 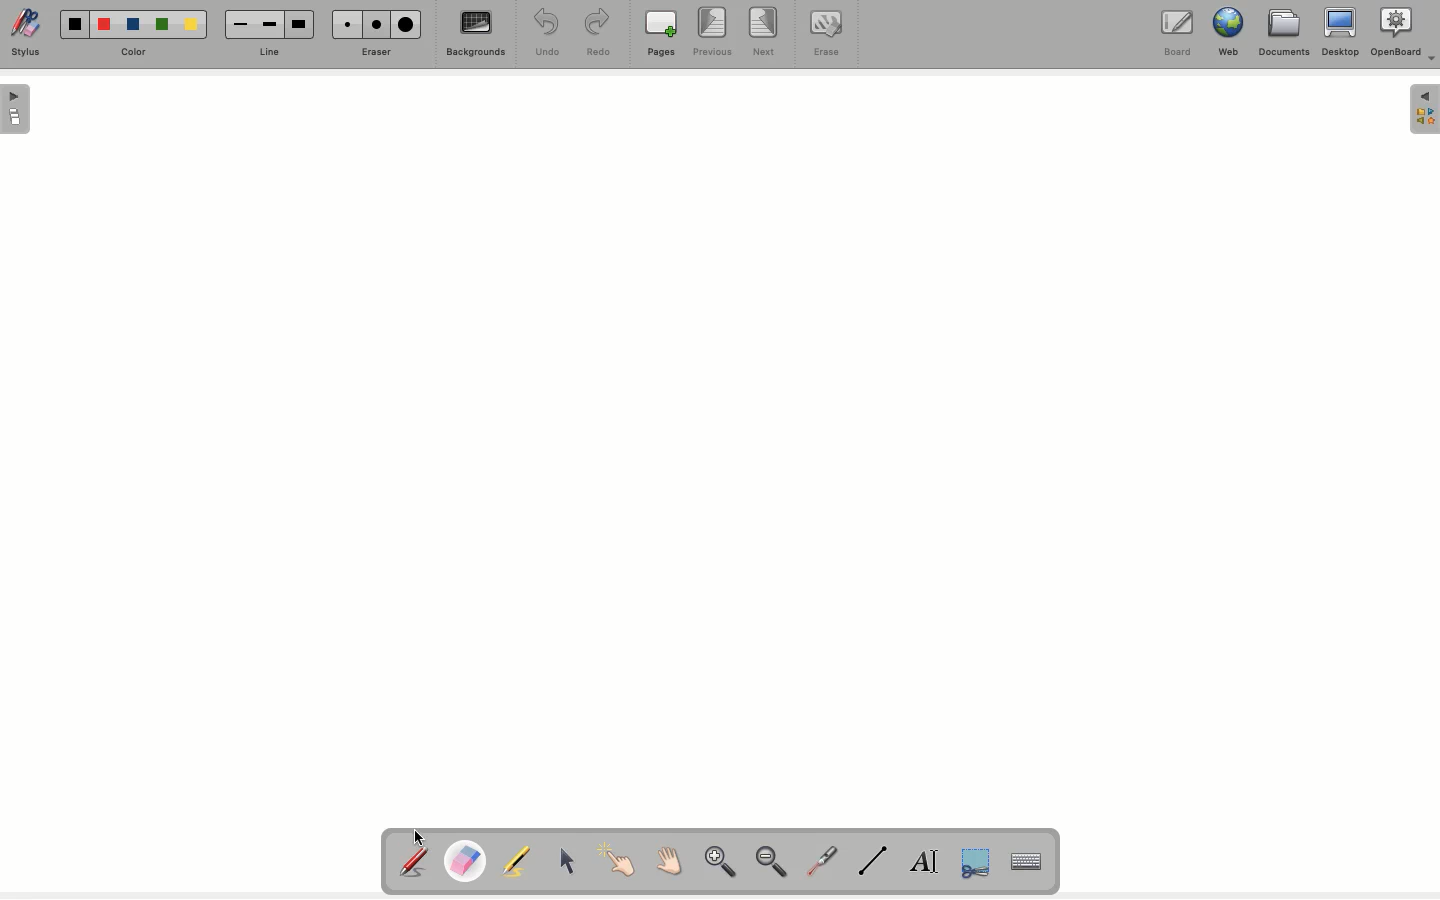 I want to click on cursor, so click(x=421, y=838).